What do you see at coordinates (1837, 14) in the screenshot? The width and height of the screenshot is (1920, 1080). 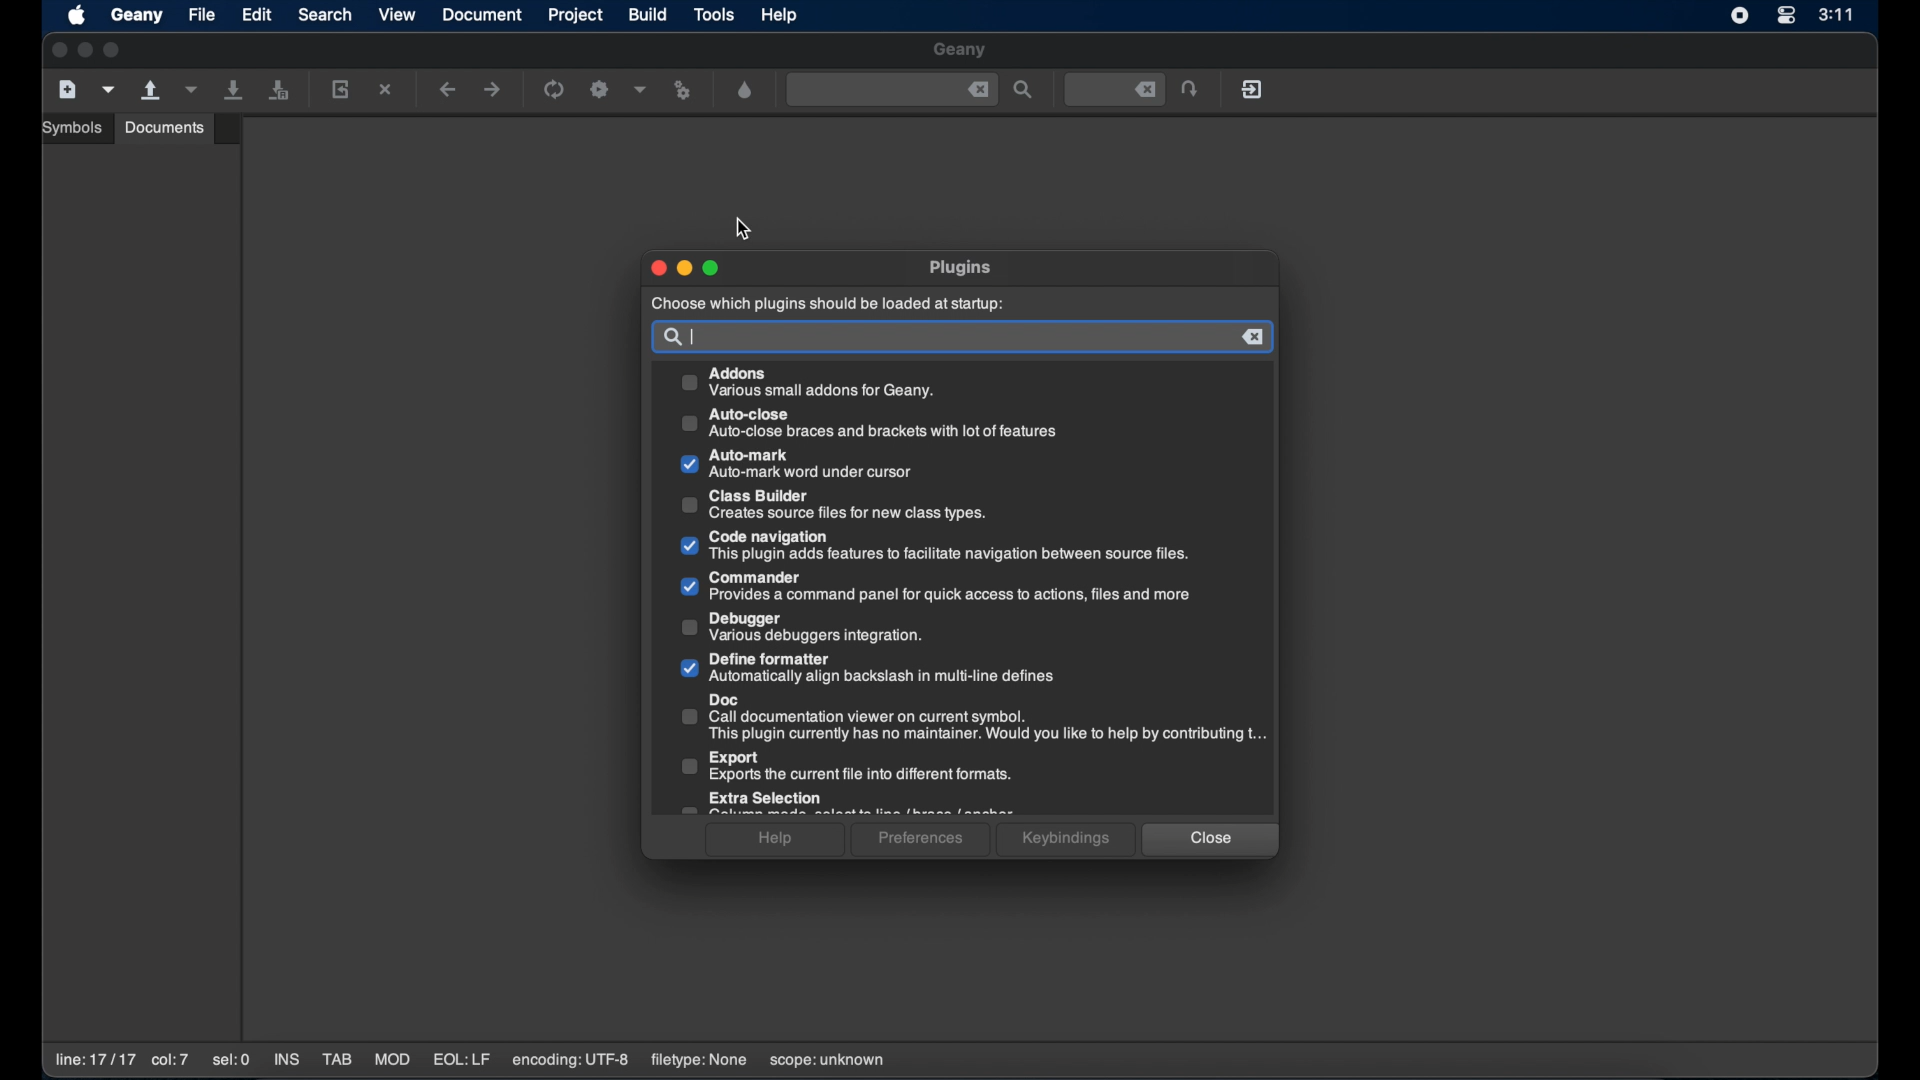 I see `3:11` at bounding box center [1837, 14].